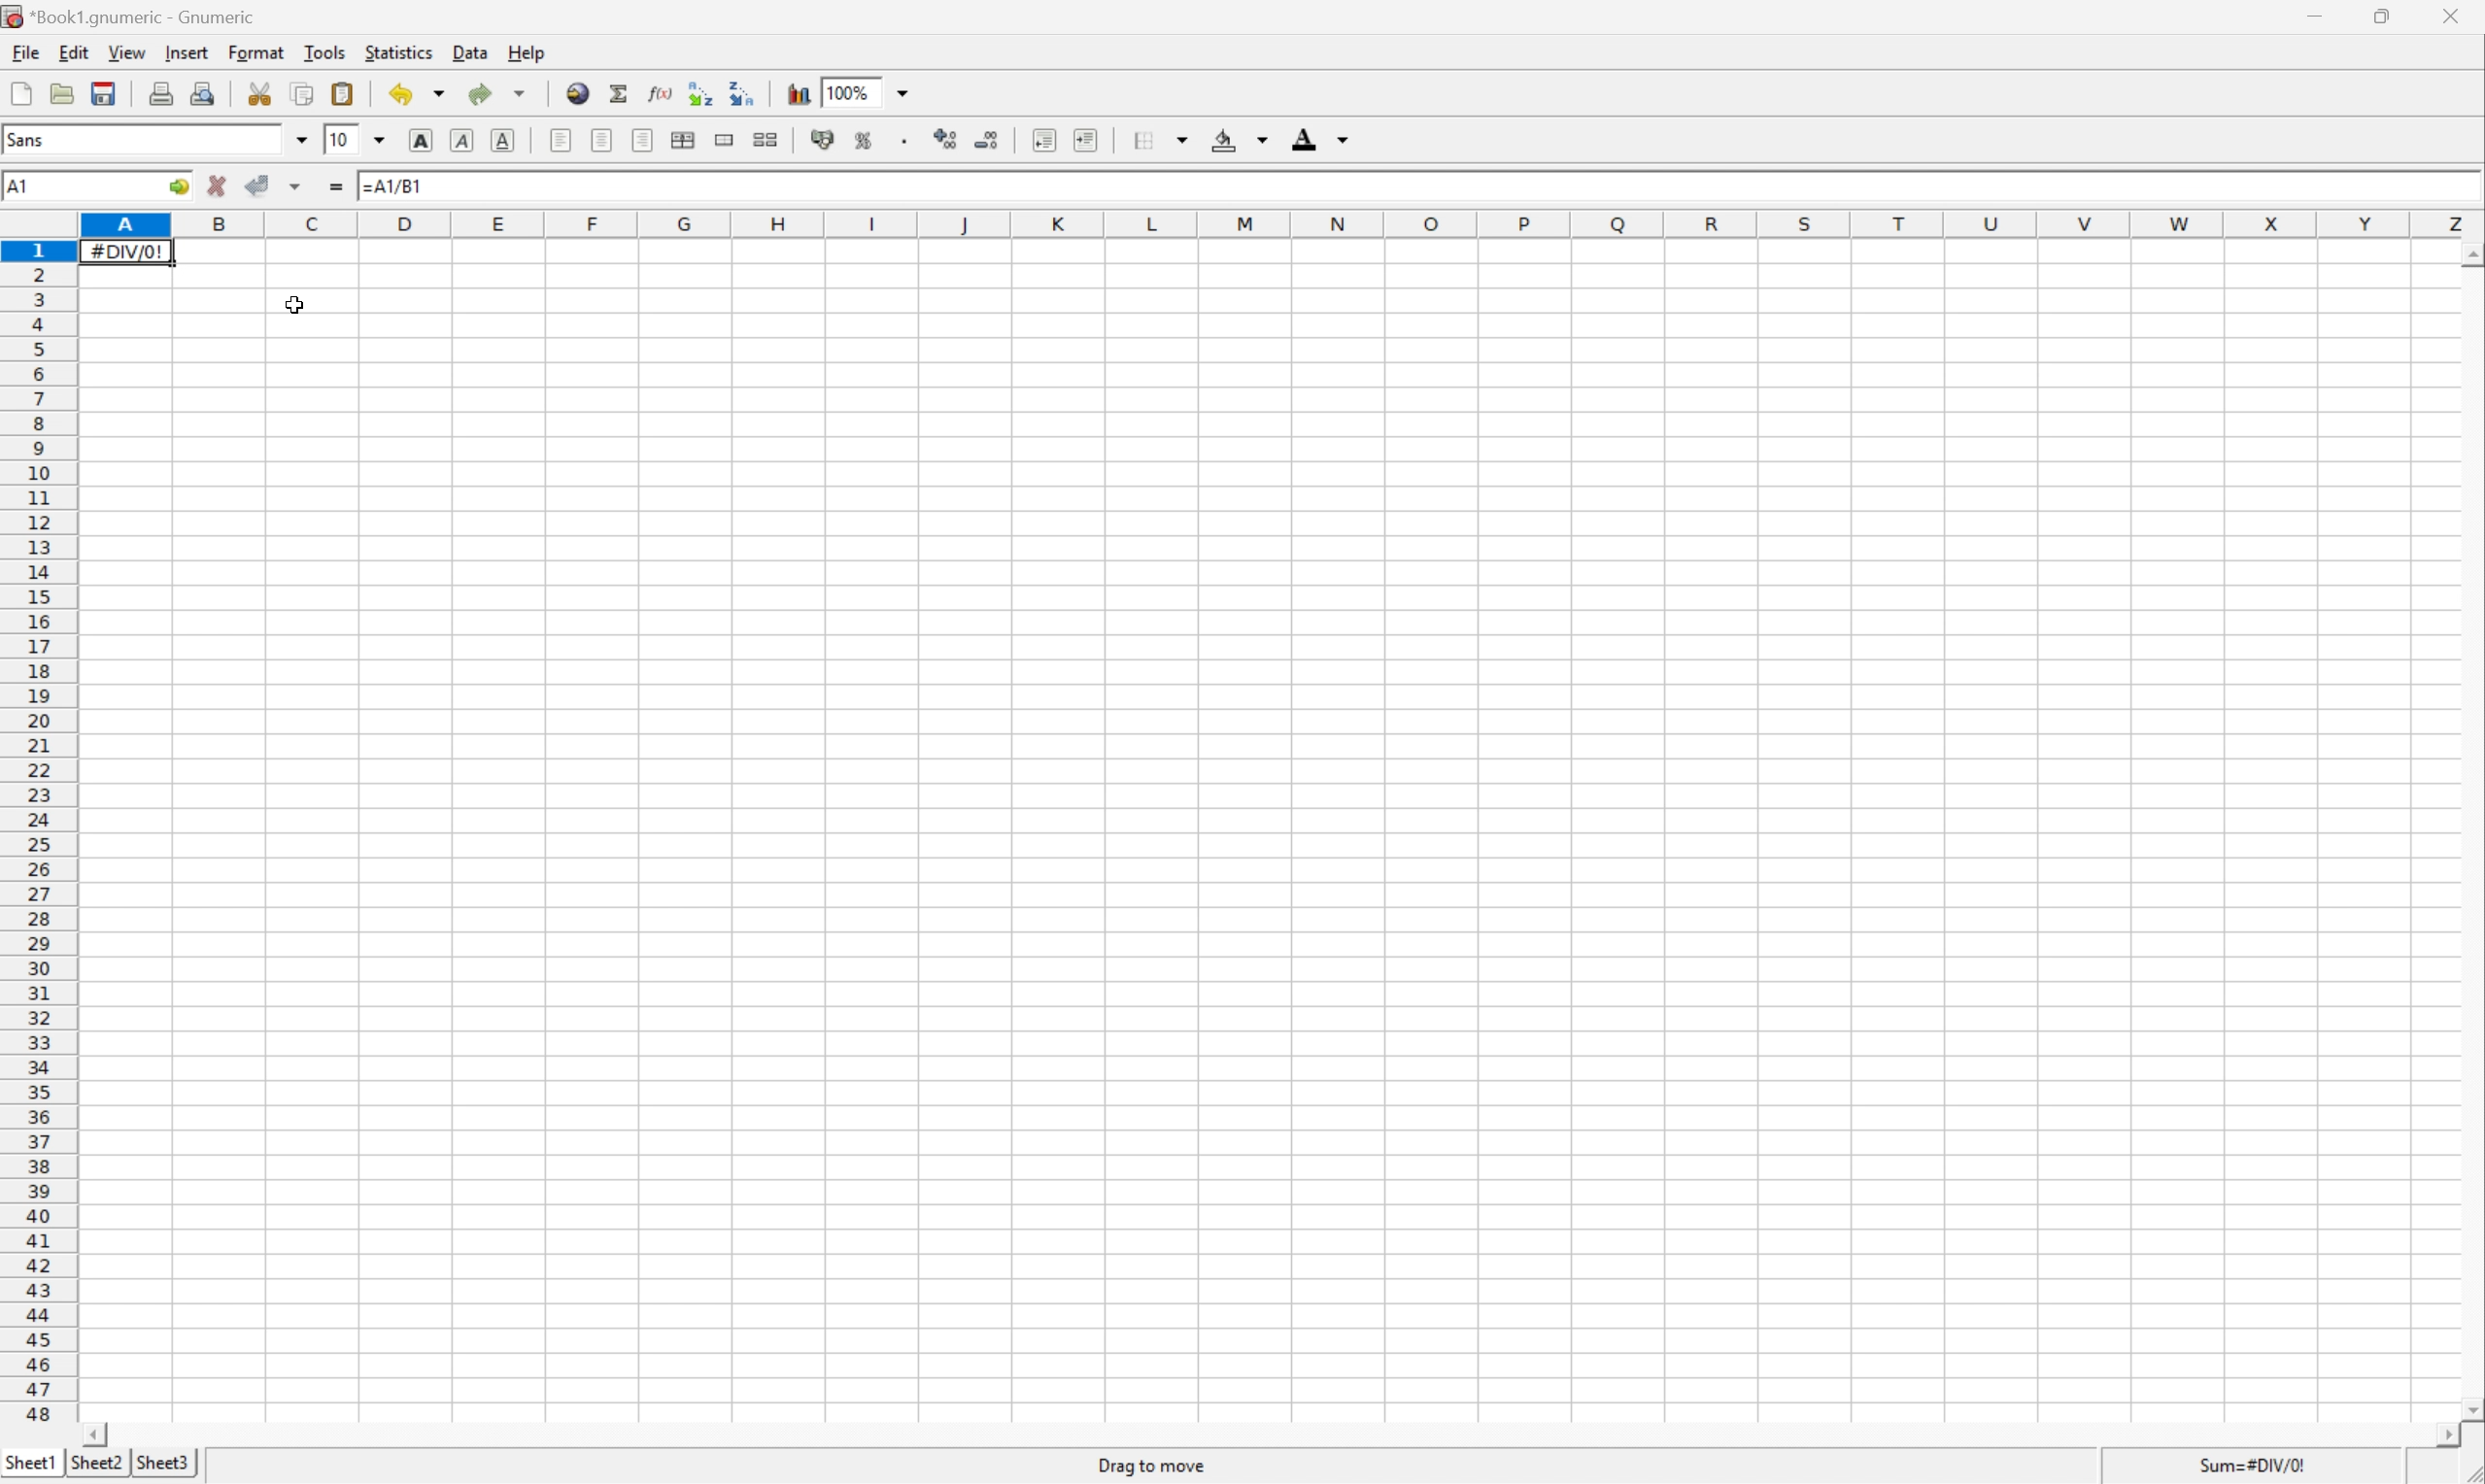 This screenshot has height=1484, width=2485. What do you see at coordinates (298, 187) in the screenshot?
I see `Accept change in multiple cells` at bounding box center [298, 187].